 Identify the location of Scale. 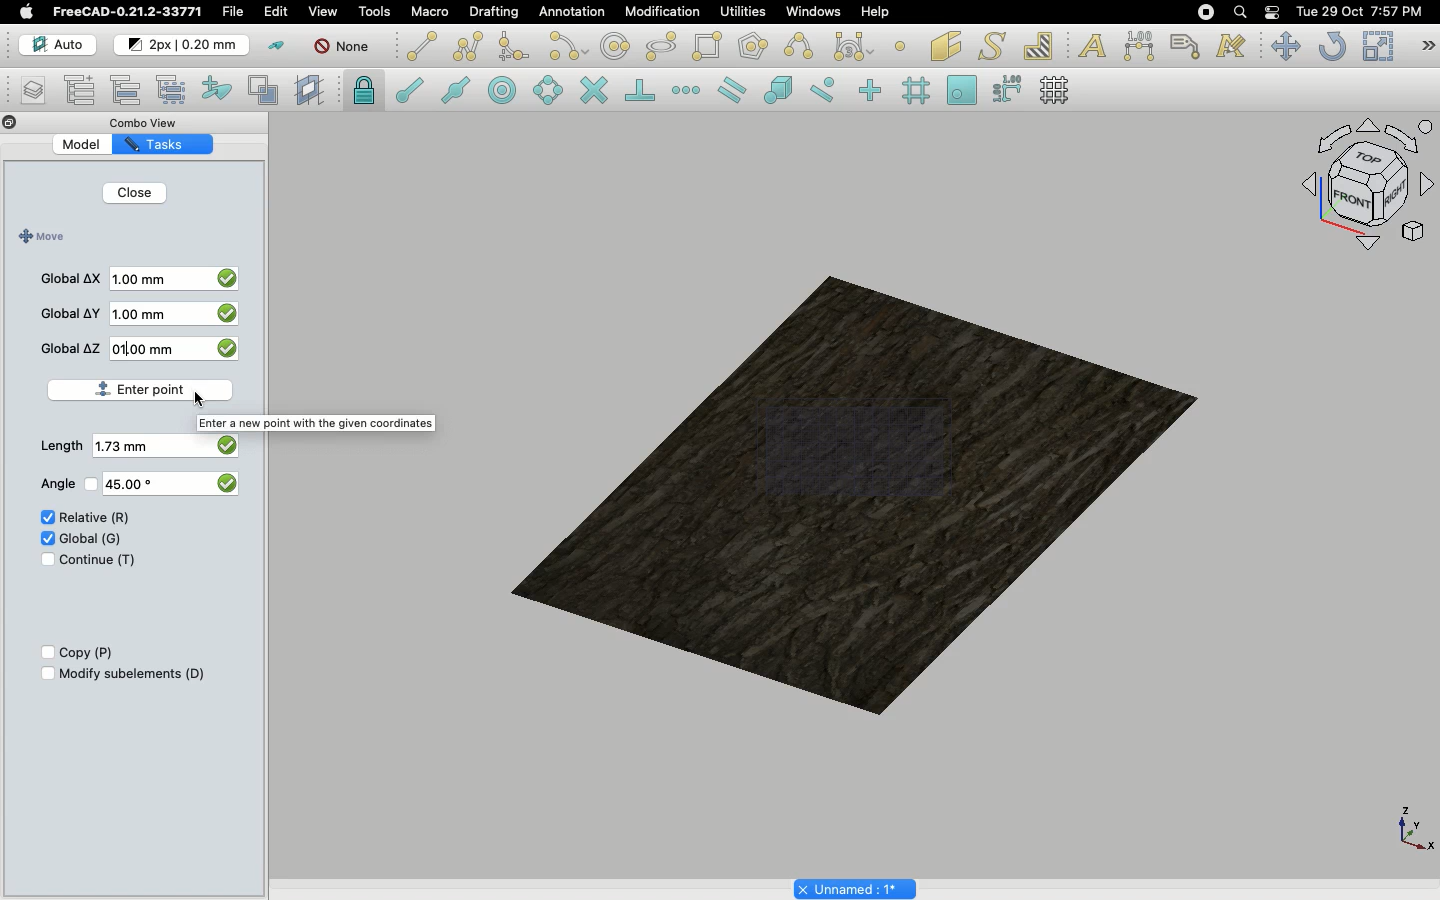
(1377, 46).